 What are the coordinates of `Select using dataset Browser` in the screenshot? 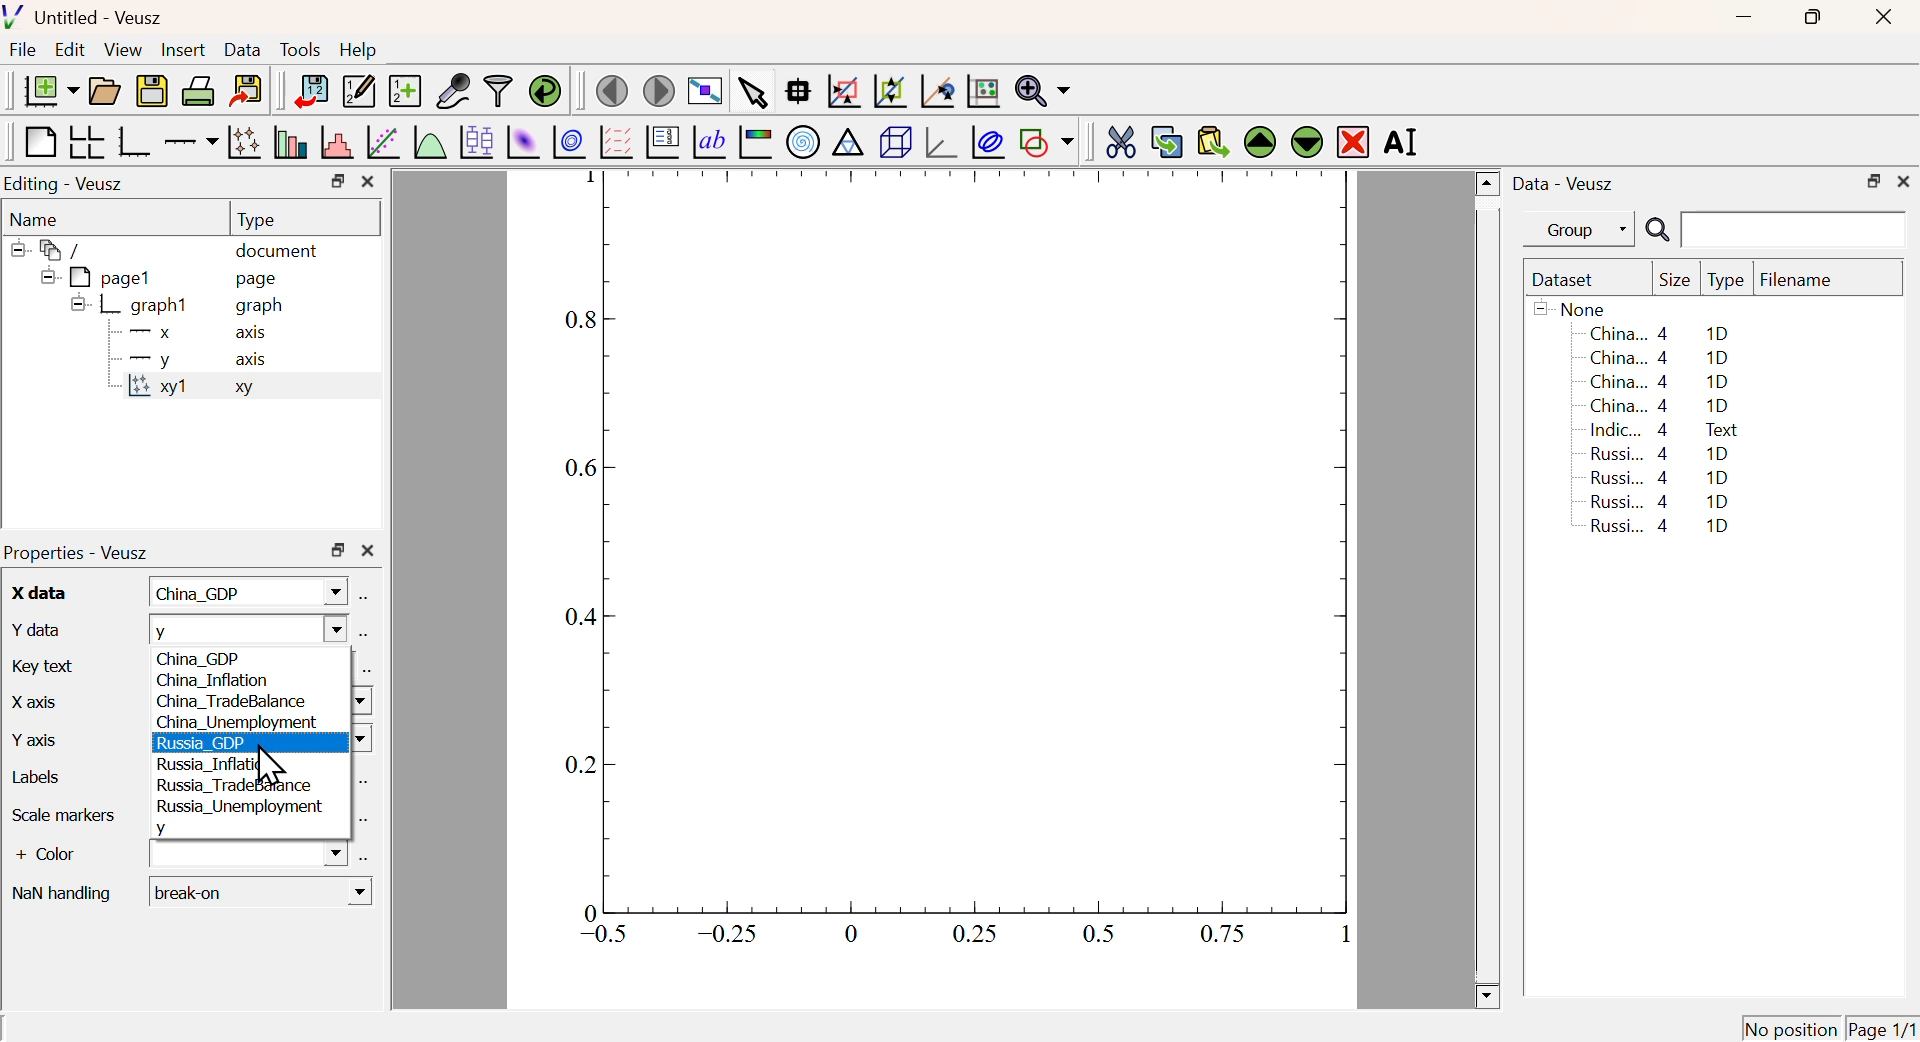 It's located at (366, 635).